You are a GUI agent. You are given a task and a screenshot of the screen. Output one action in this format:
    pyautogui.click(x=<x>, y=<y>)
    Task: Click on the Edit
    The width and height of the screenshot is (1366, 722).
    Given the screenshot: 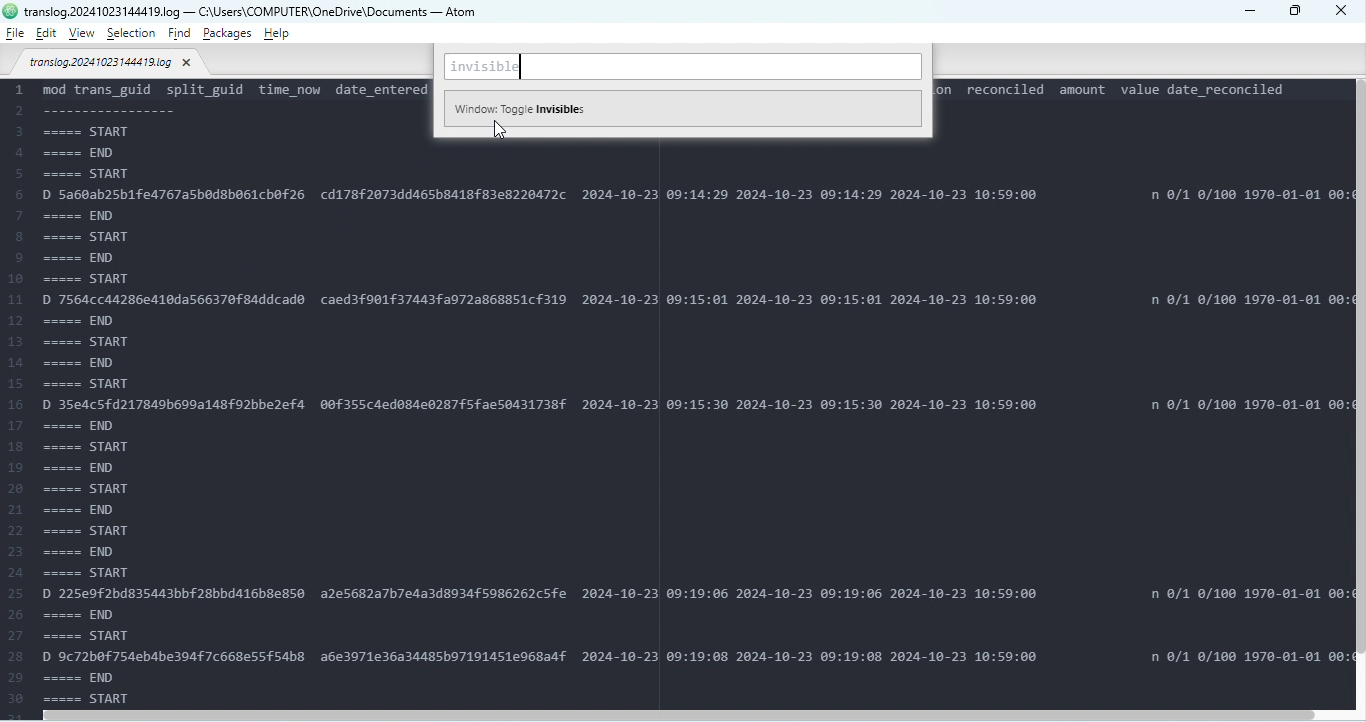 What is the action you would take?
    pyautogui.click(x=46, y=34)
    